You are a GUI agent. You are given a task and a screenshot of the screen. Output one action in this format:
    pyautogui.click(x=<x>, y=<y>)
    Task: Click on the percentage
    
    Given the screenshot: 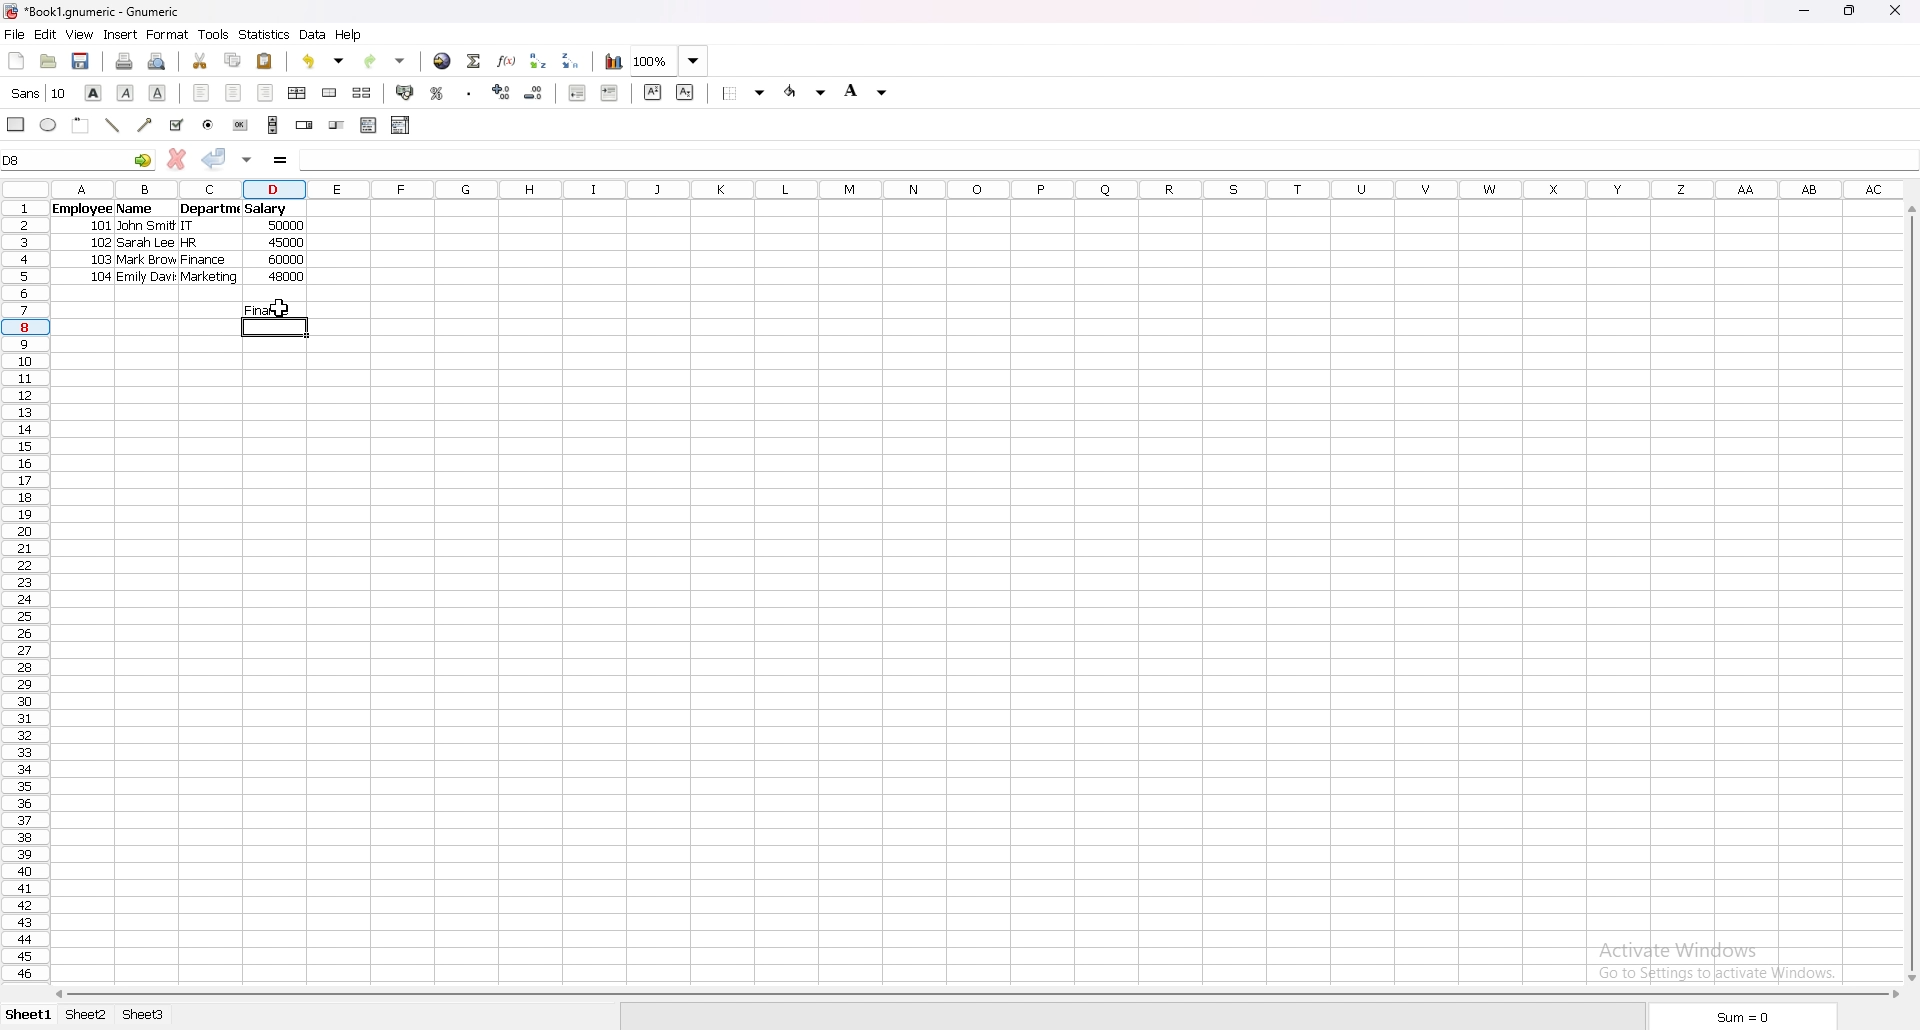 What is the action you would take?
    pyautogui.click(x=438, y=92)
    